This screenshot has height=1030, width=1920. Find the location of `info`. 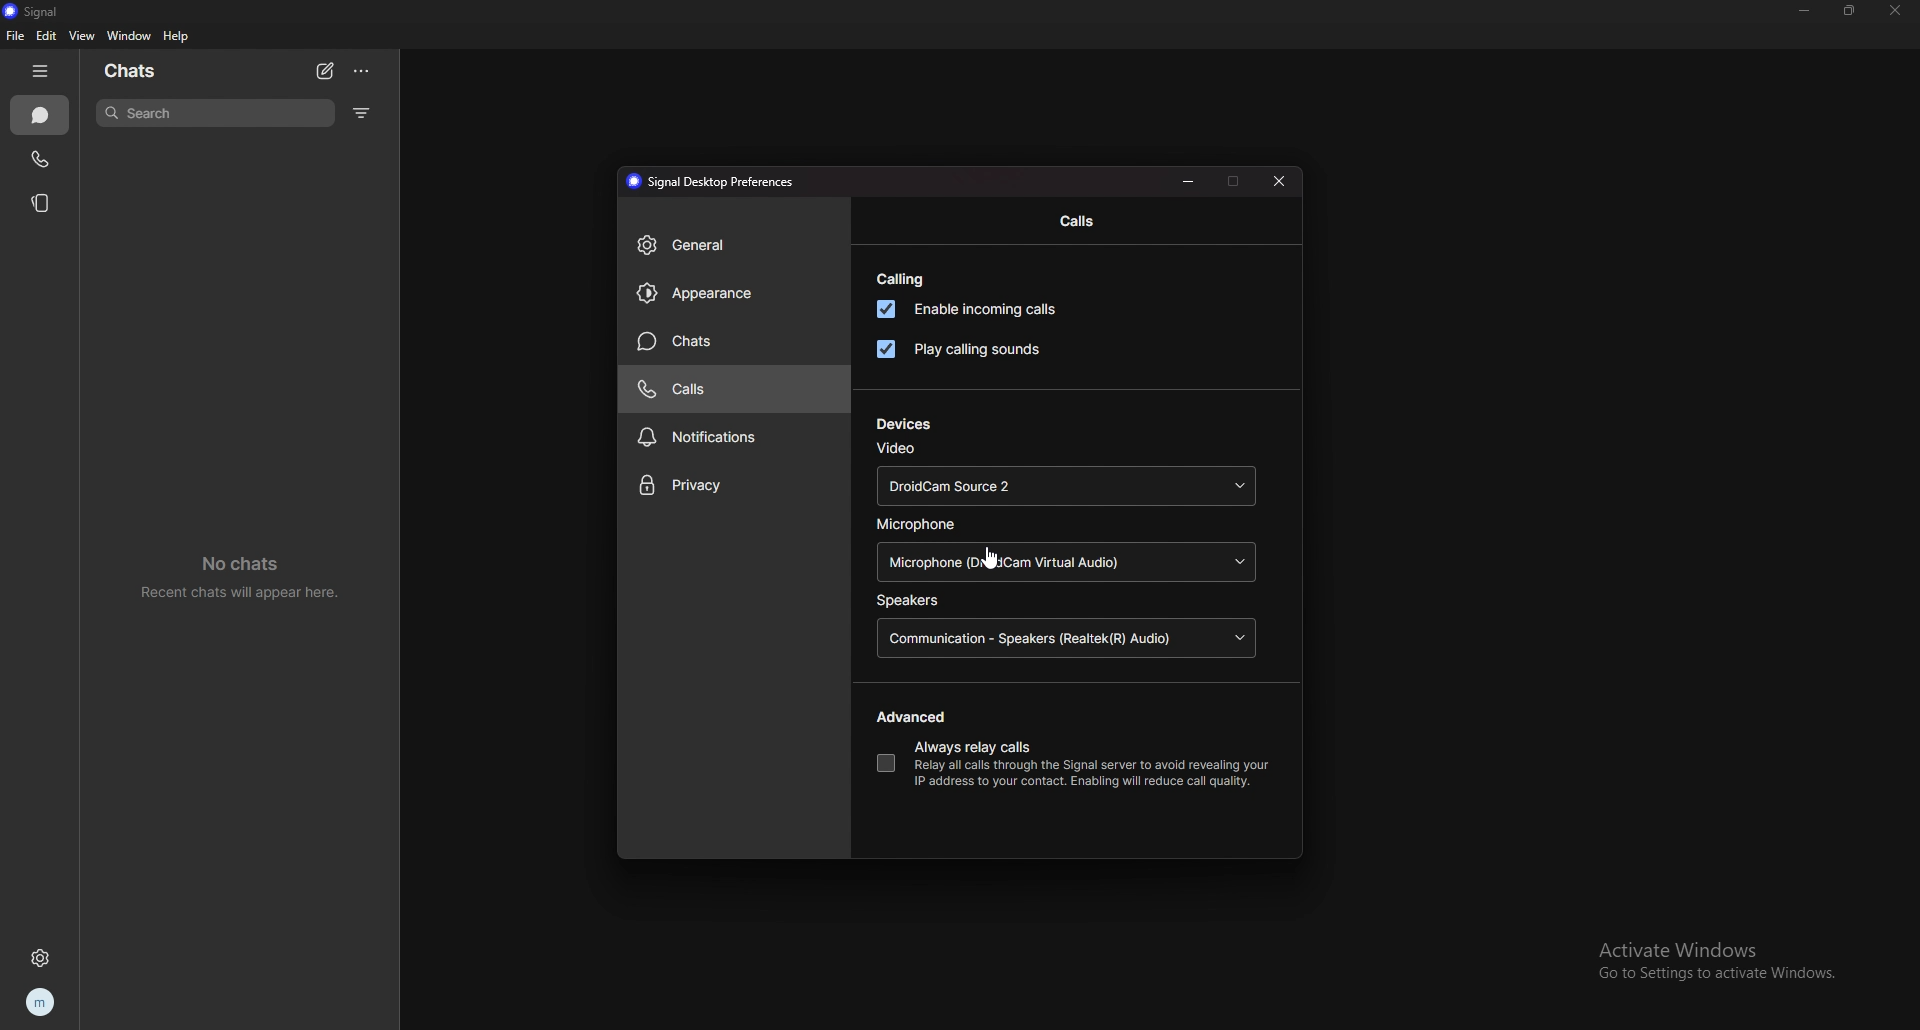

info is located at coordinates (1091, 774).